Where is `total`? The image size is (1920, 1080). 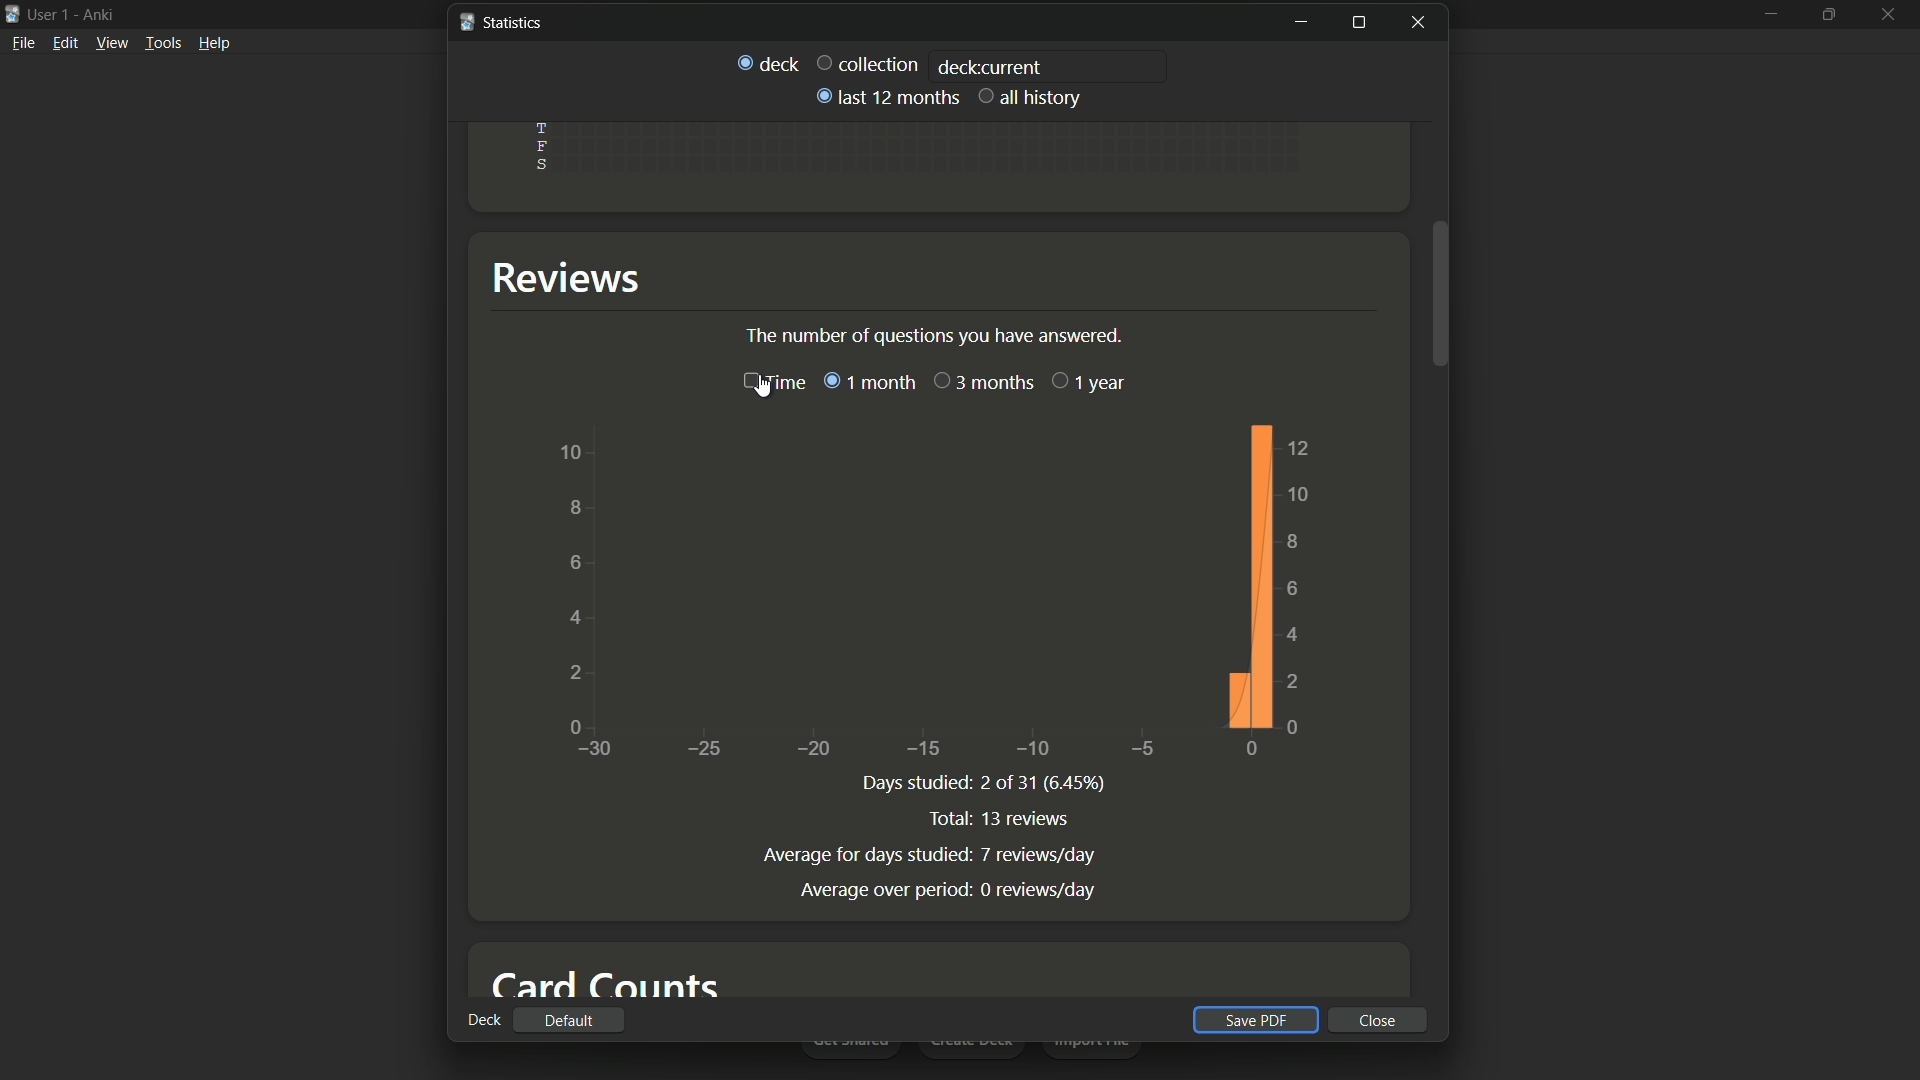
total is located at coordinates (949, 820).